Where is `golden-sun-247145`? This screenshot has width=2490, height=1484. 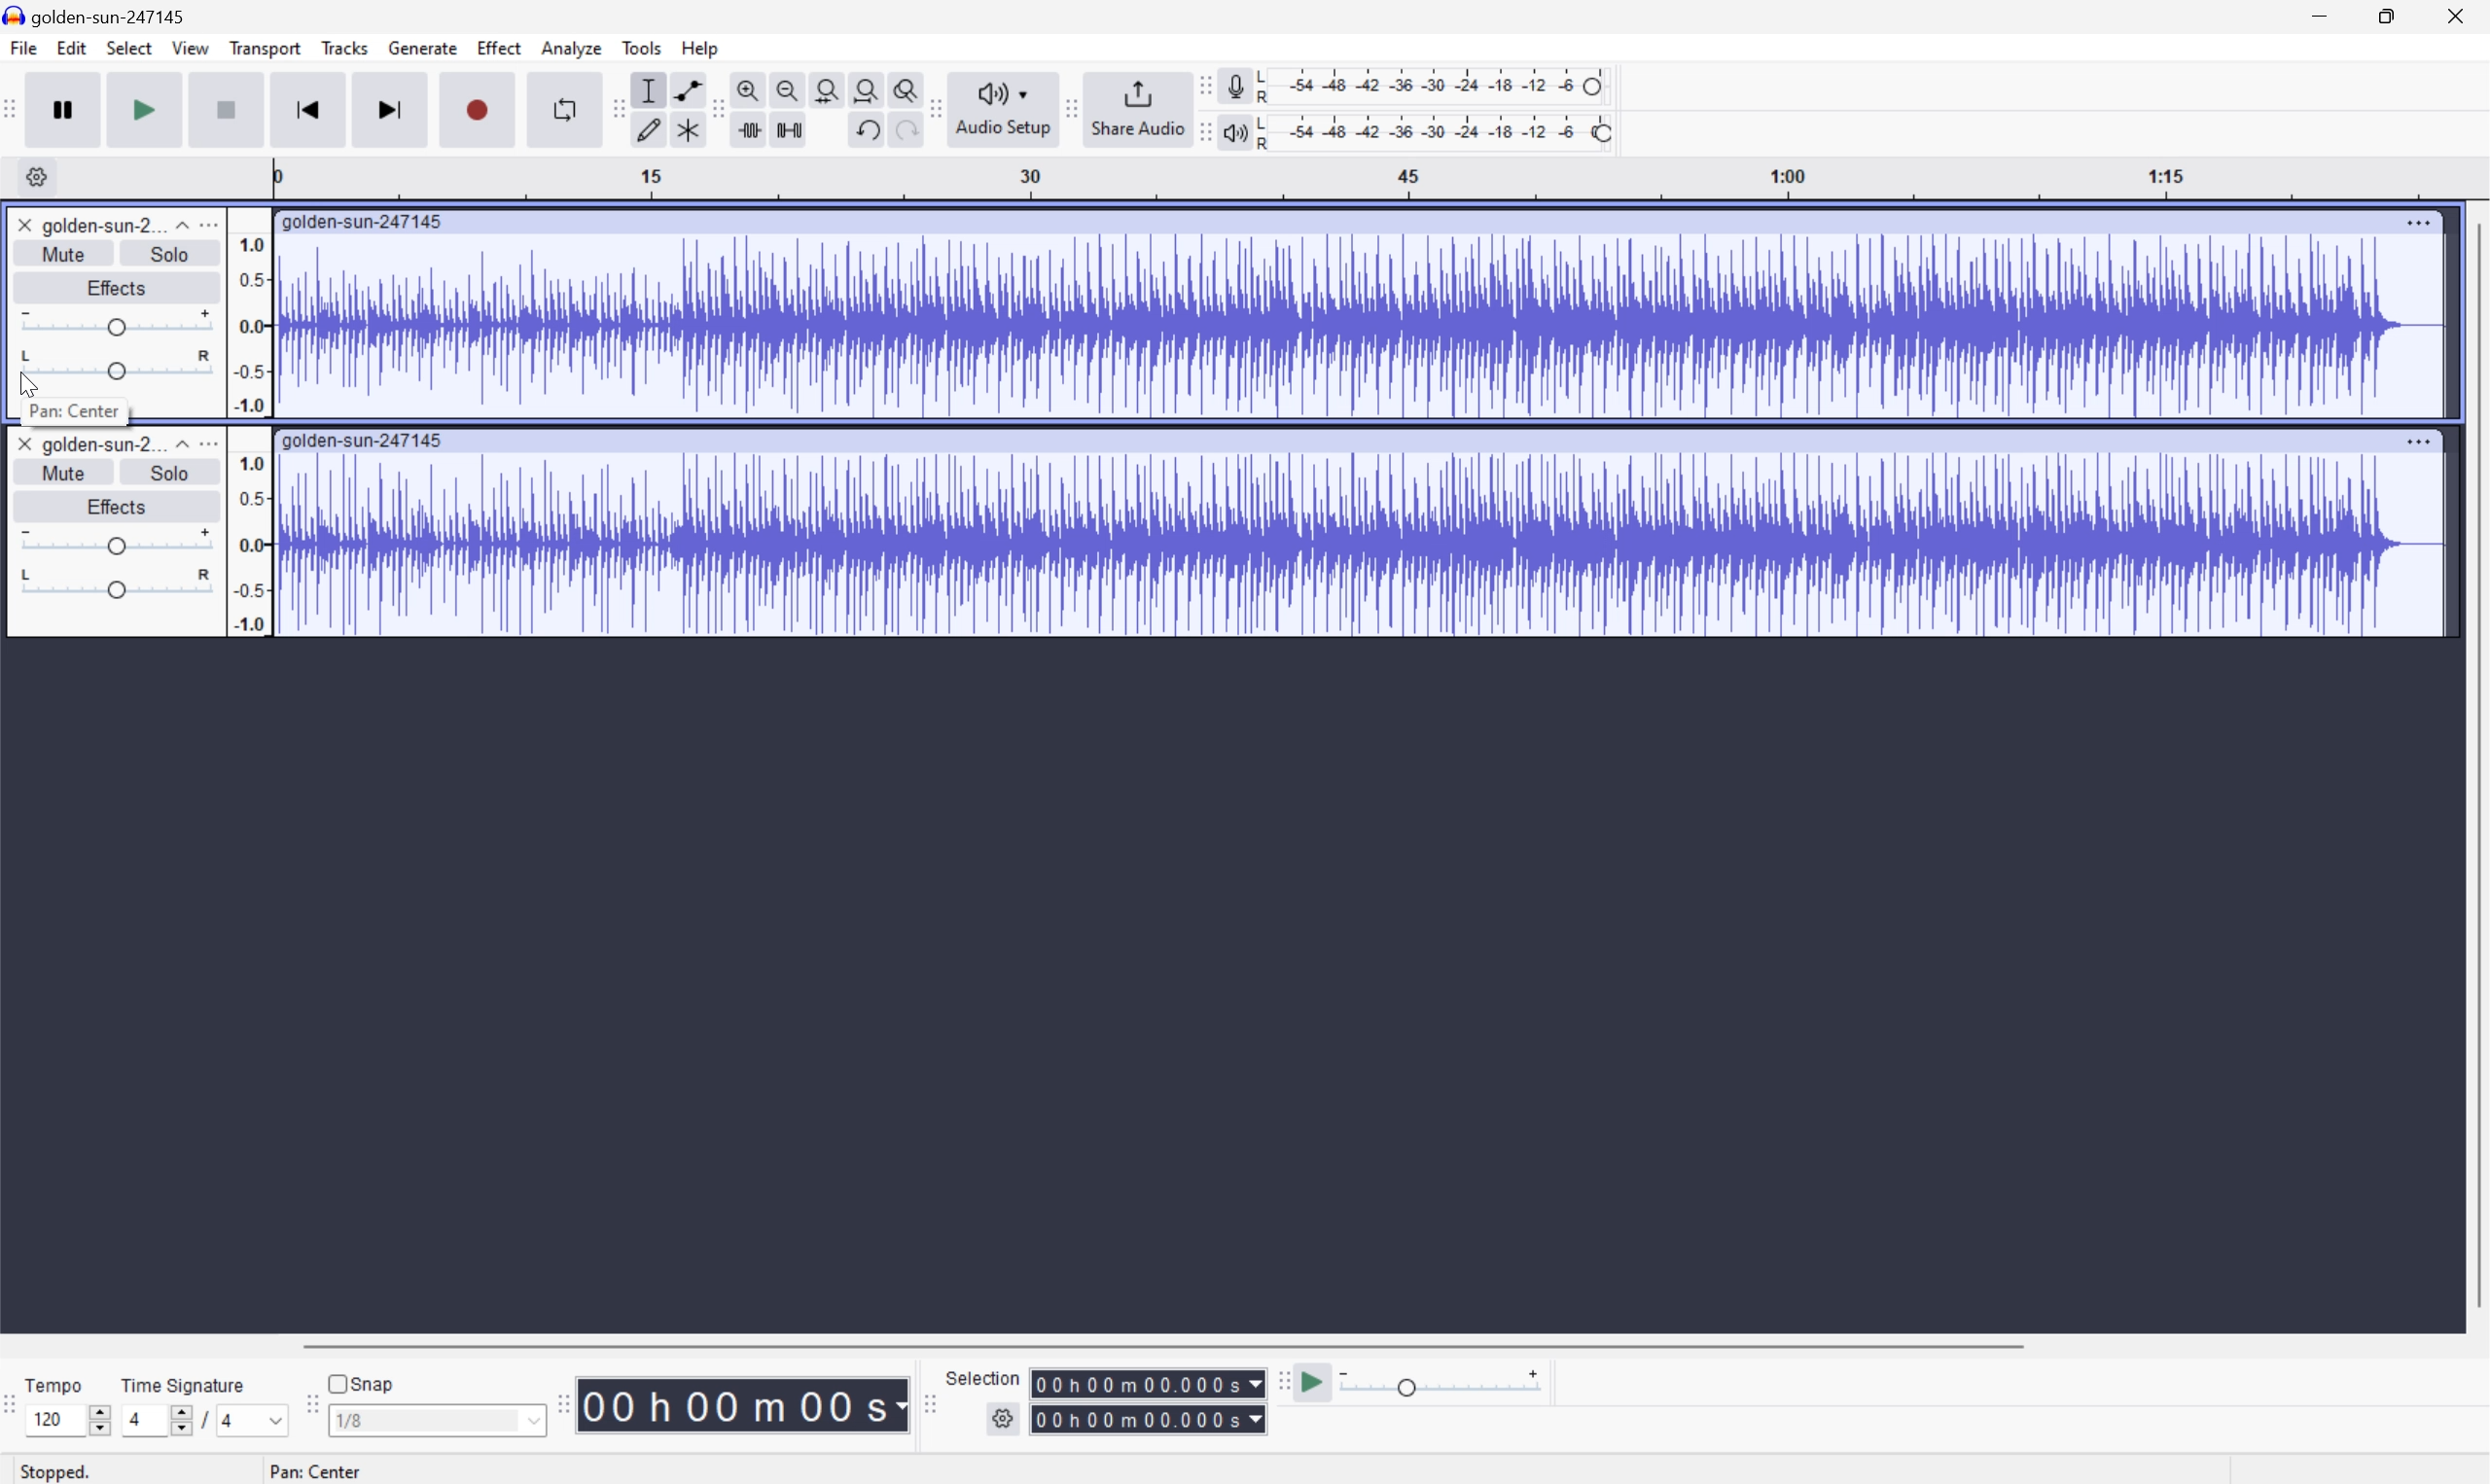
golden-sun-247145 is located at coordinates (100, 15).